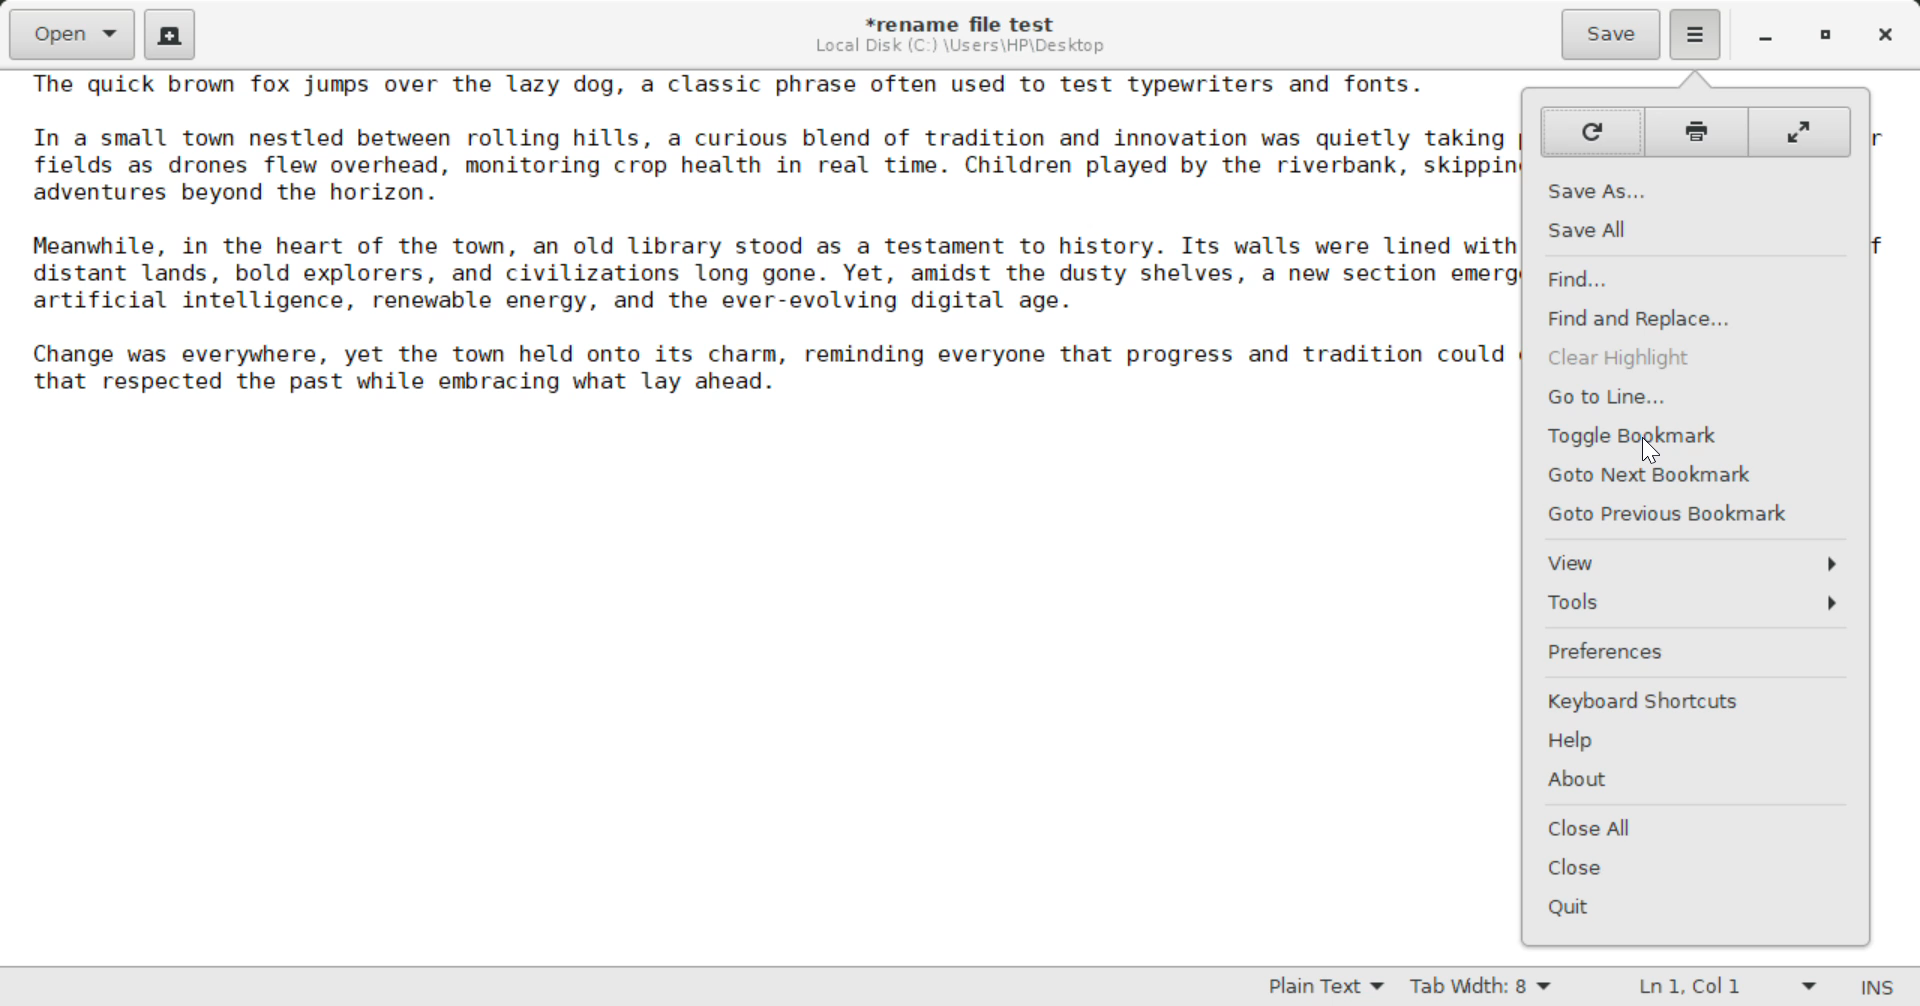 Image resolution: width=1920 pixels, height=1006 pixels. I want to click on About, so click(1693, 779).